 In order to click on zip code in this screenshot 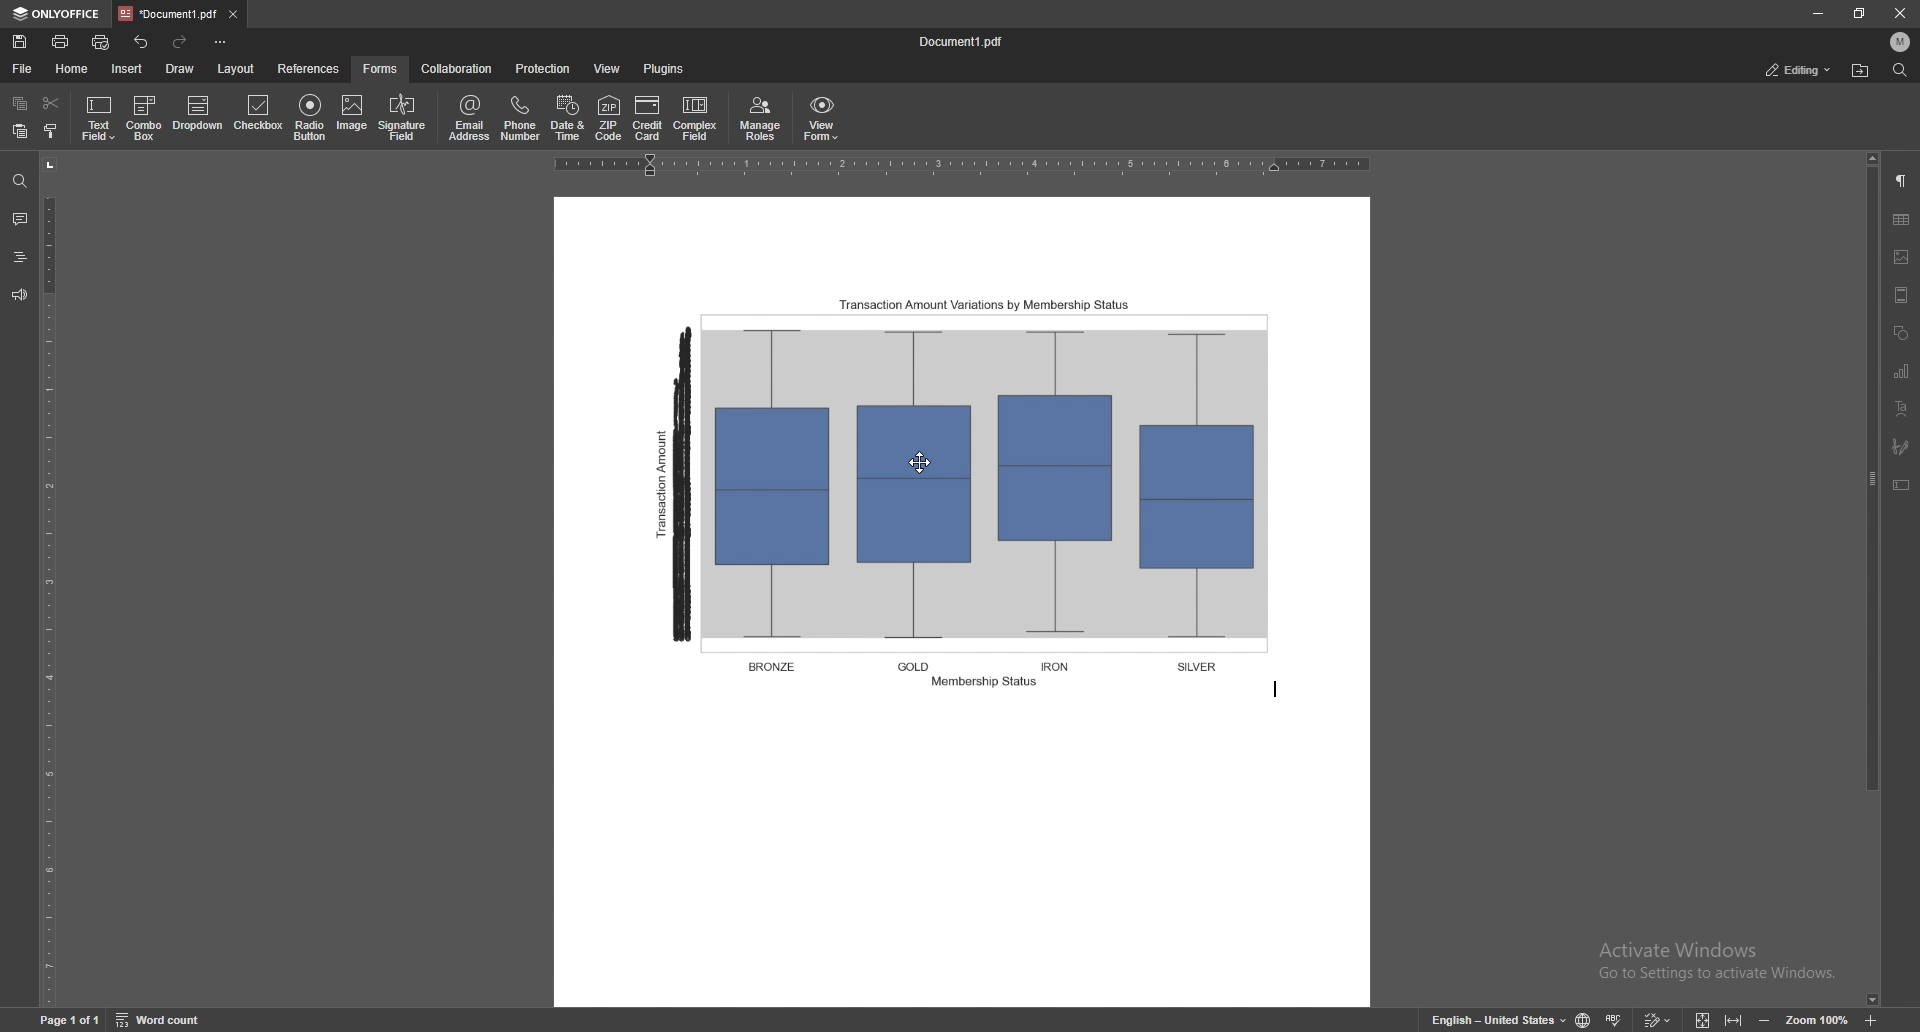, I will do `click(608, 117)`.